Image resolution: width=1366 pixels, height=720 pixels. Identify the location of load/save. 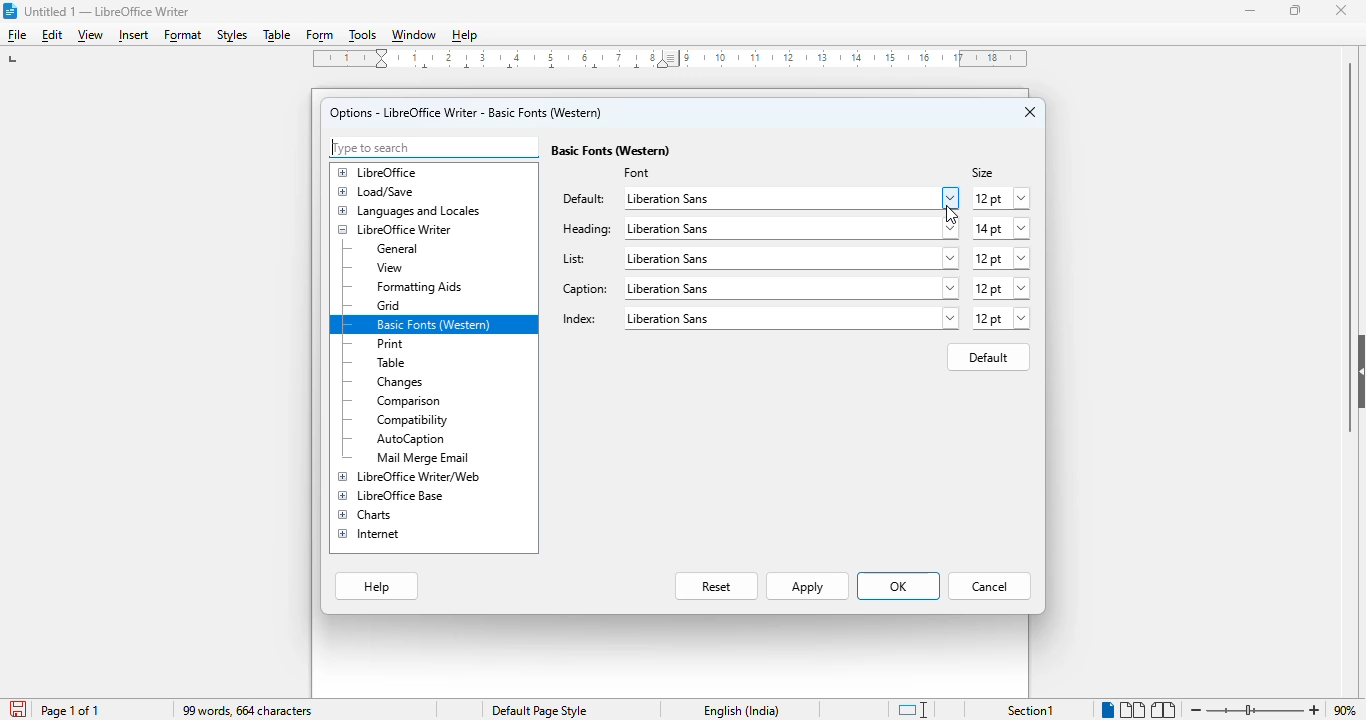
(377, 192).